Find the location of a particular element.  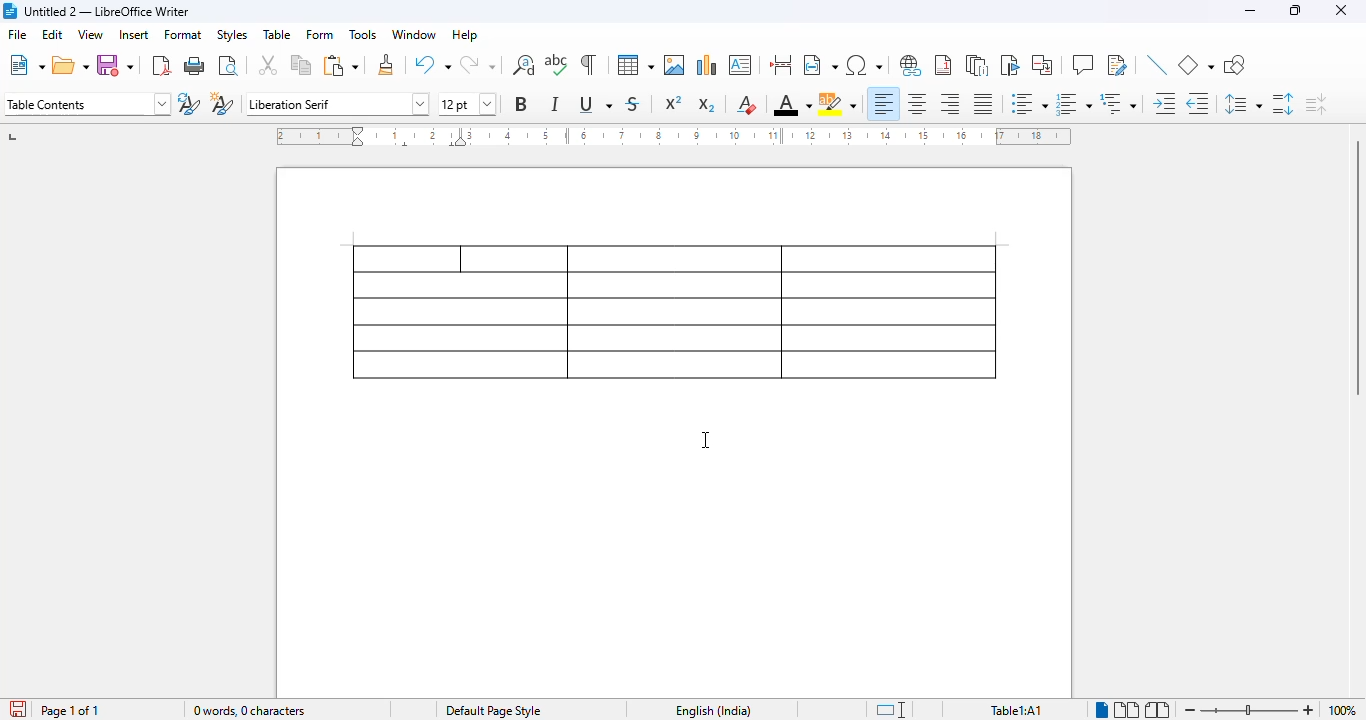

format is located at coordinates (184, 34).